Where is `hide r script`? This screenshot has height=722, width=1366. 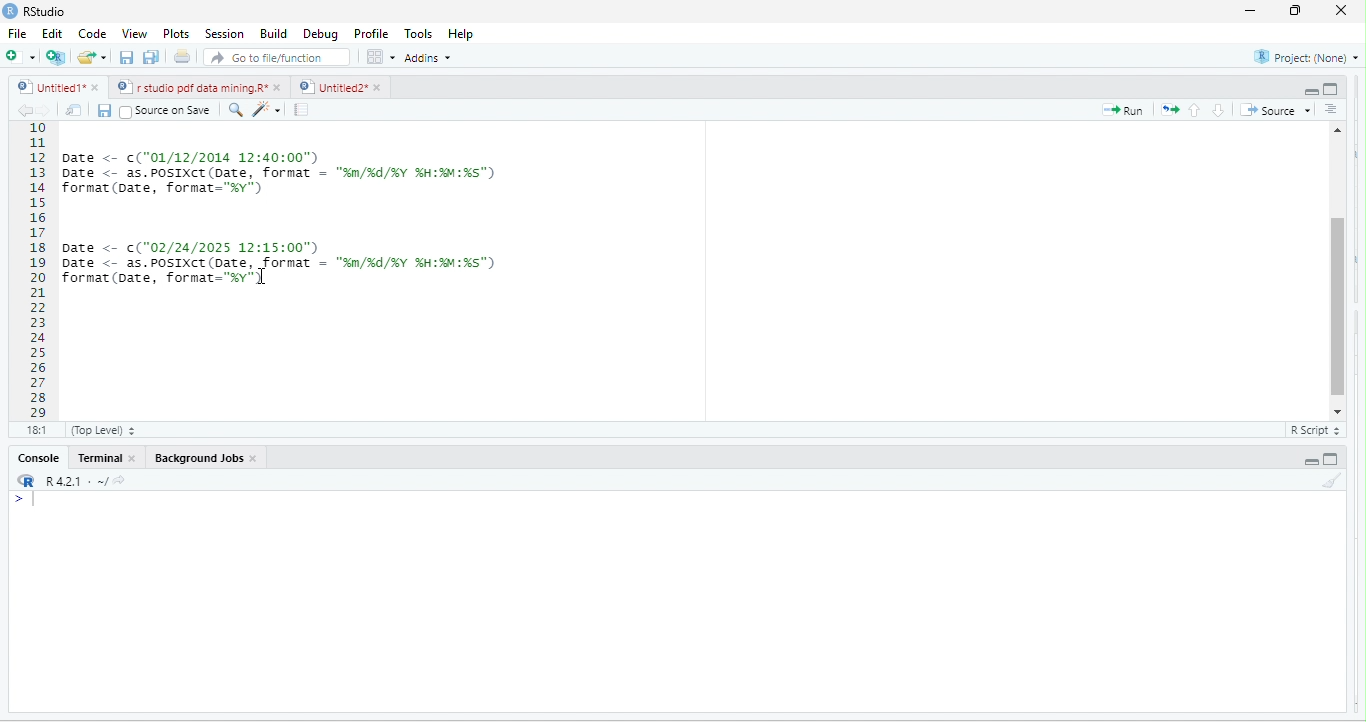 hide r script is located at coordinates (1310, 461).